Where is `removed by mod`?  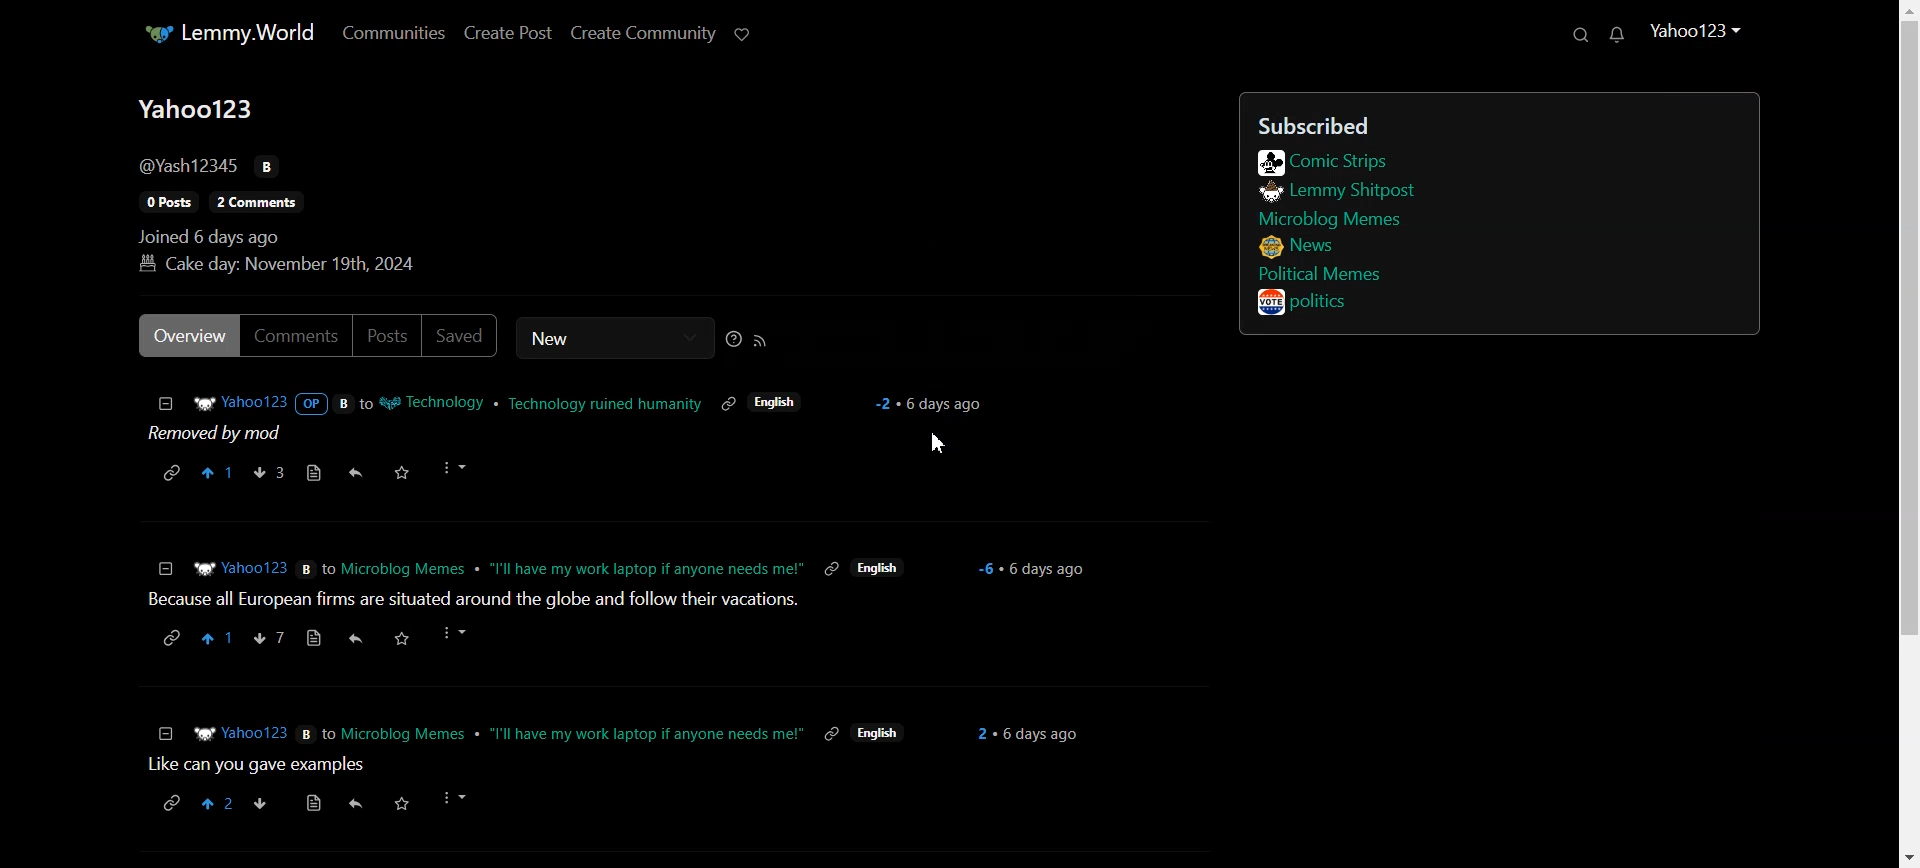
removed by mod is located at coordinates (223, 435).